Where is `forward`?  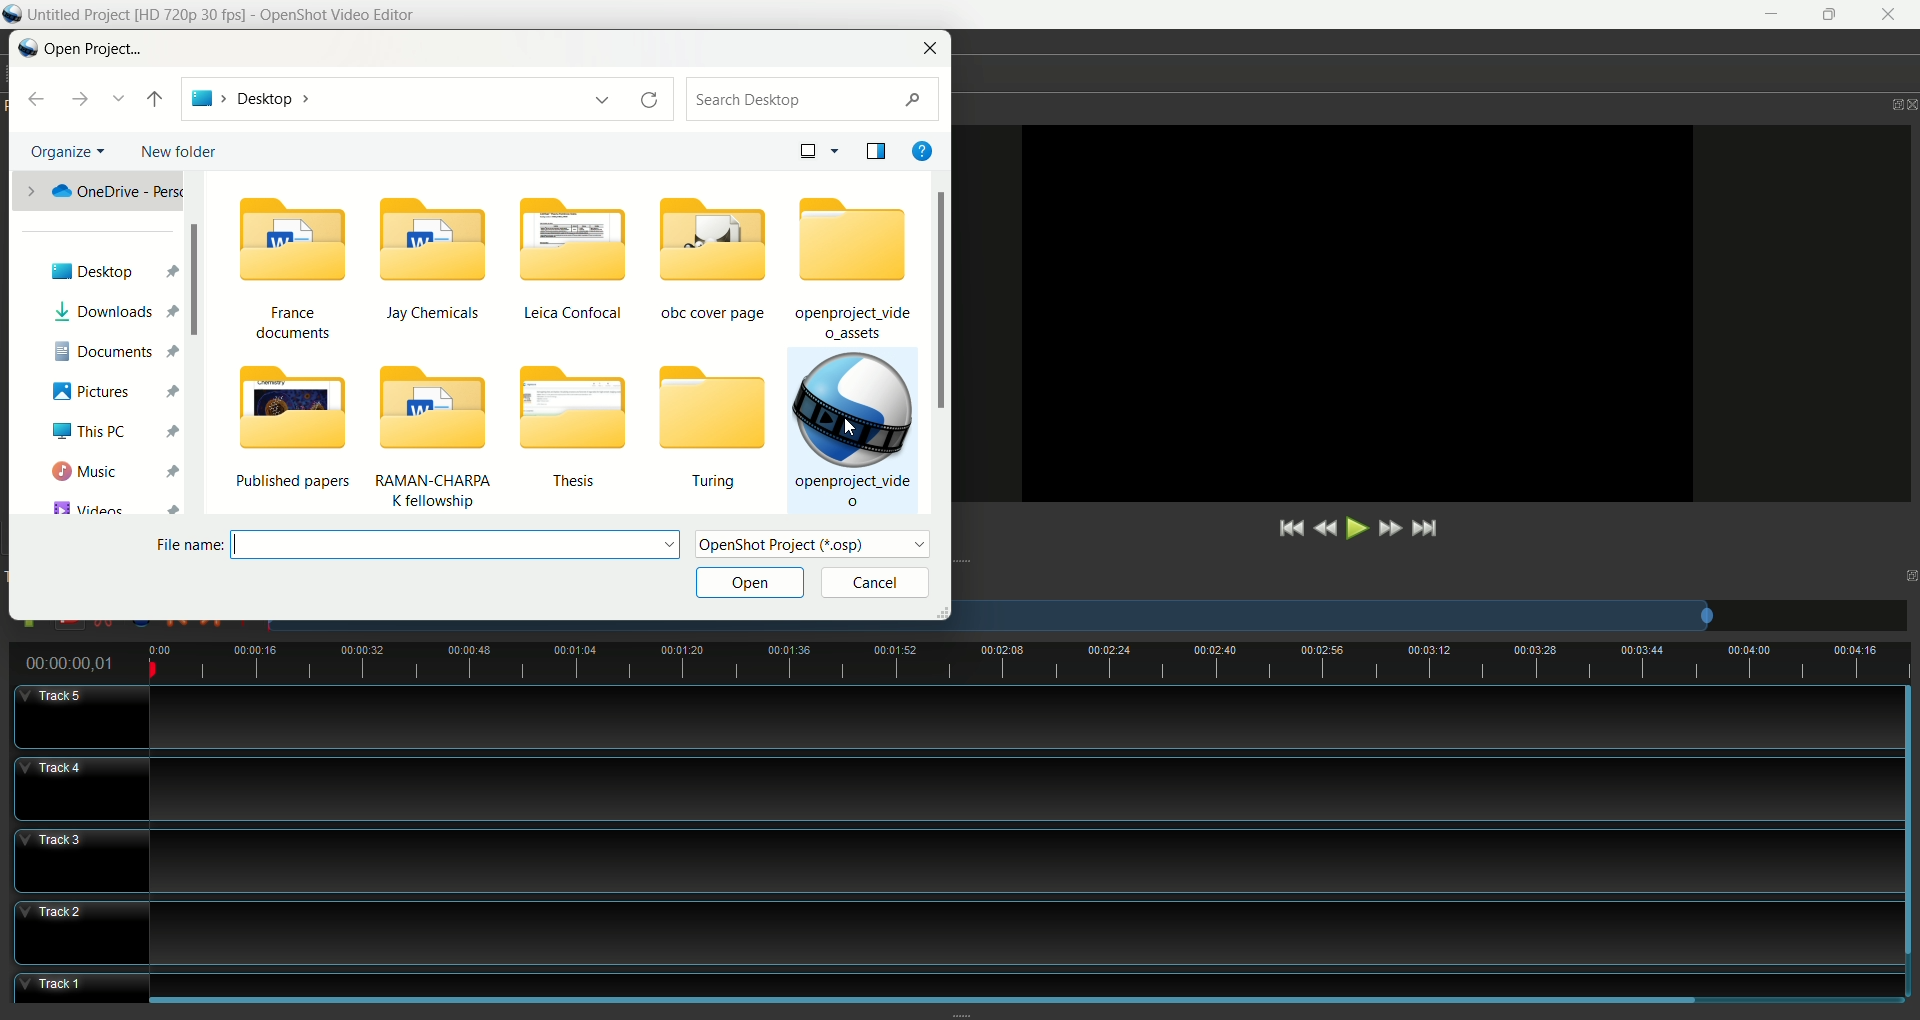
forward is located at coordinates (82, 99).